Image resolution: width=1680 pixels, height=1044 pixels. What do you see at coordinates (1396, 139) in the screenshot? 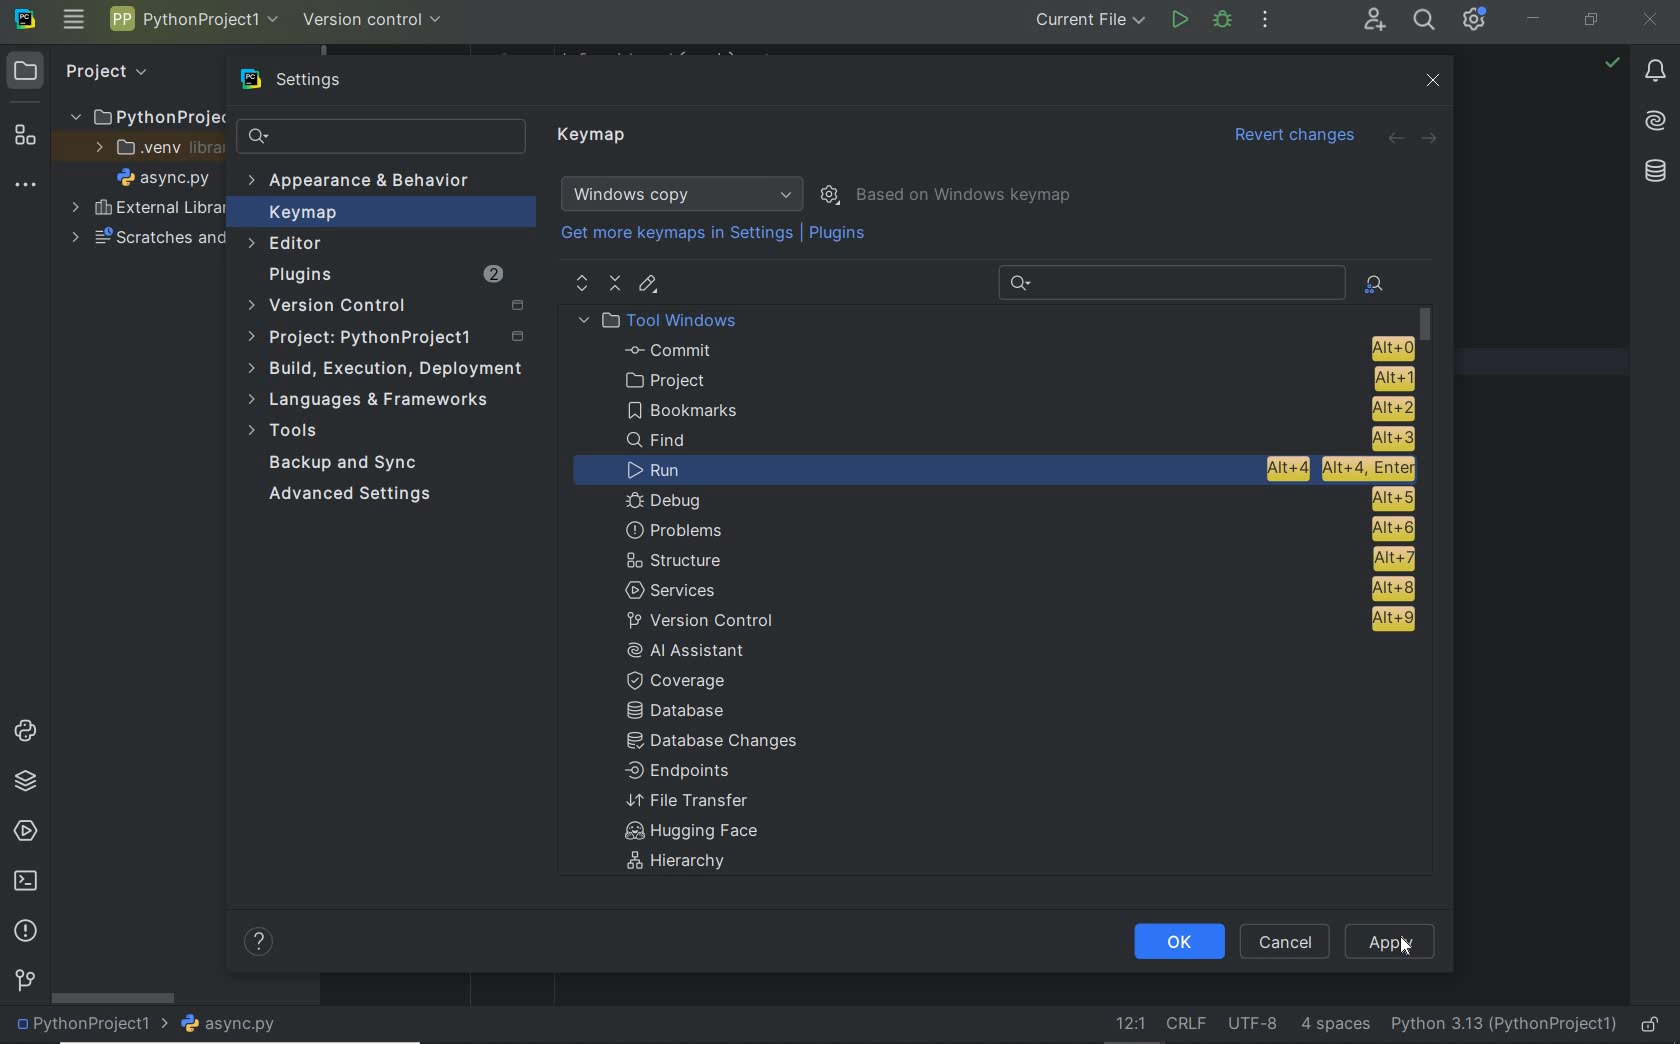
I see `back` at bounding box center [1396, 139].